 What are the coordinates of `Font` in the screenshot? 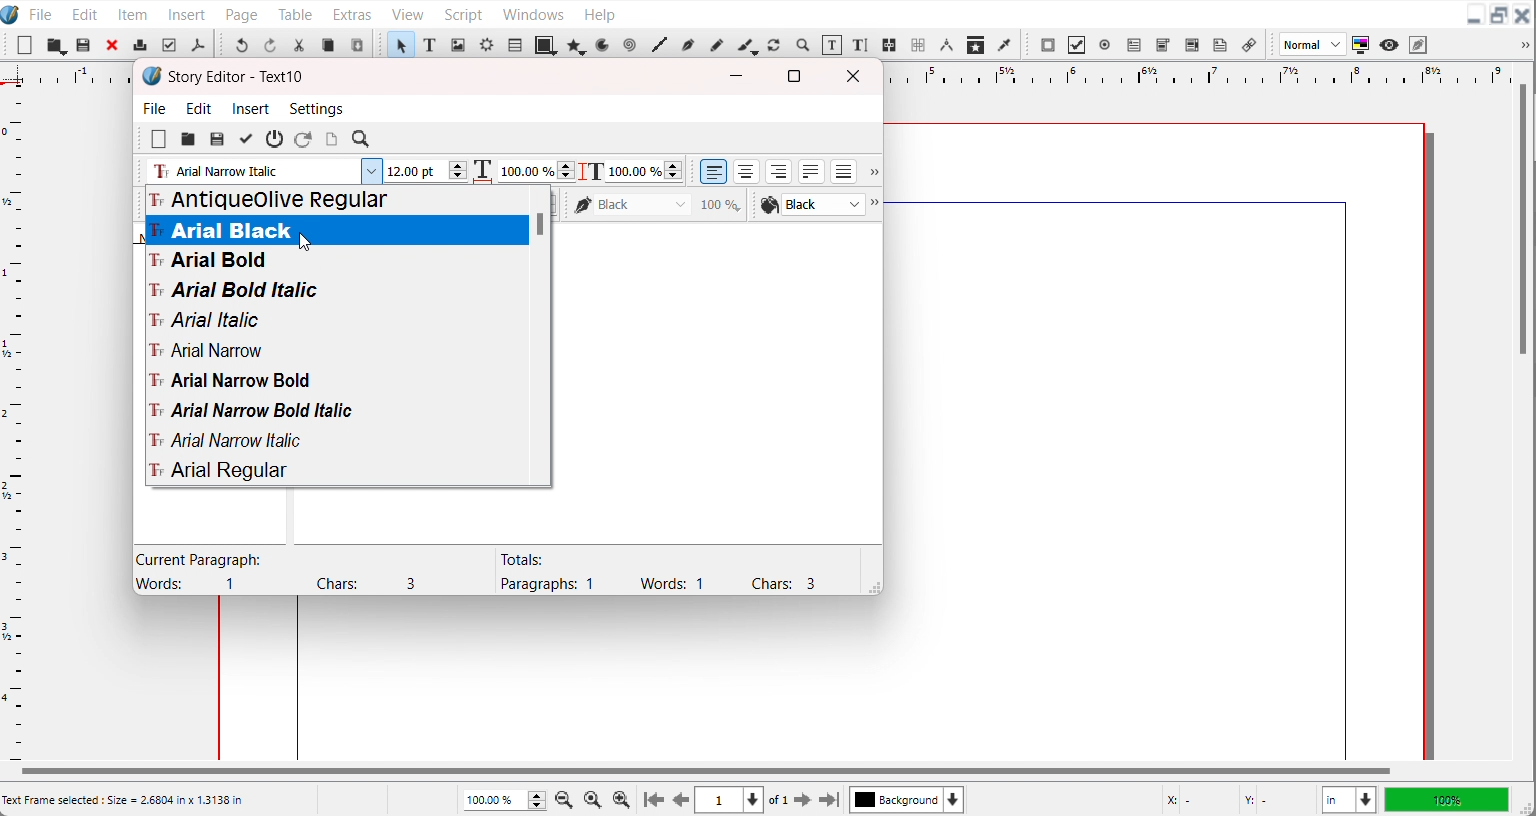 It's located at (336, 380).